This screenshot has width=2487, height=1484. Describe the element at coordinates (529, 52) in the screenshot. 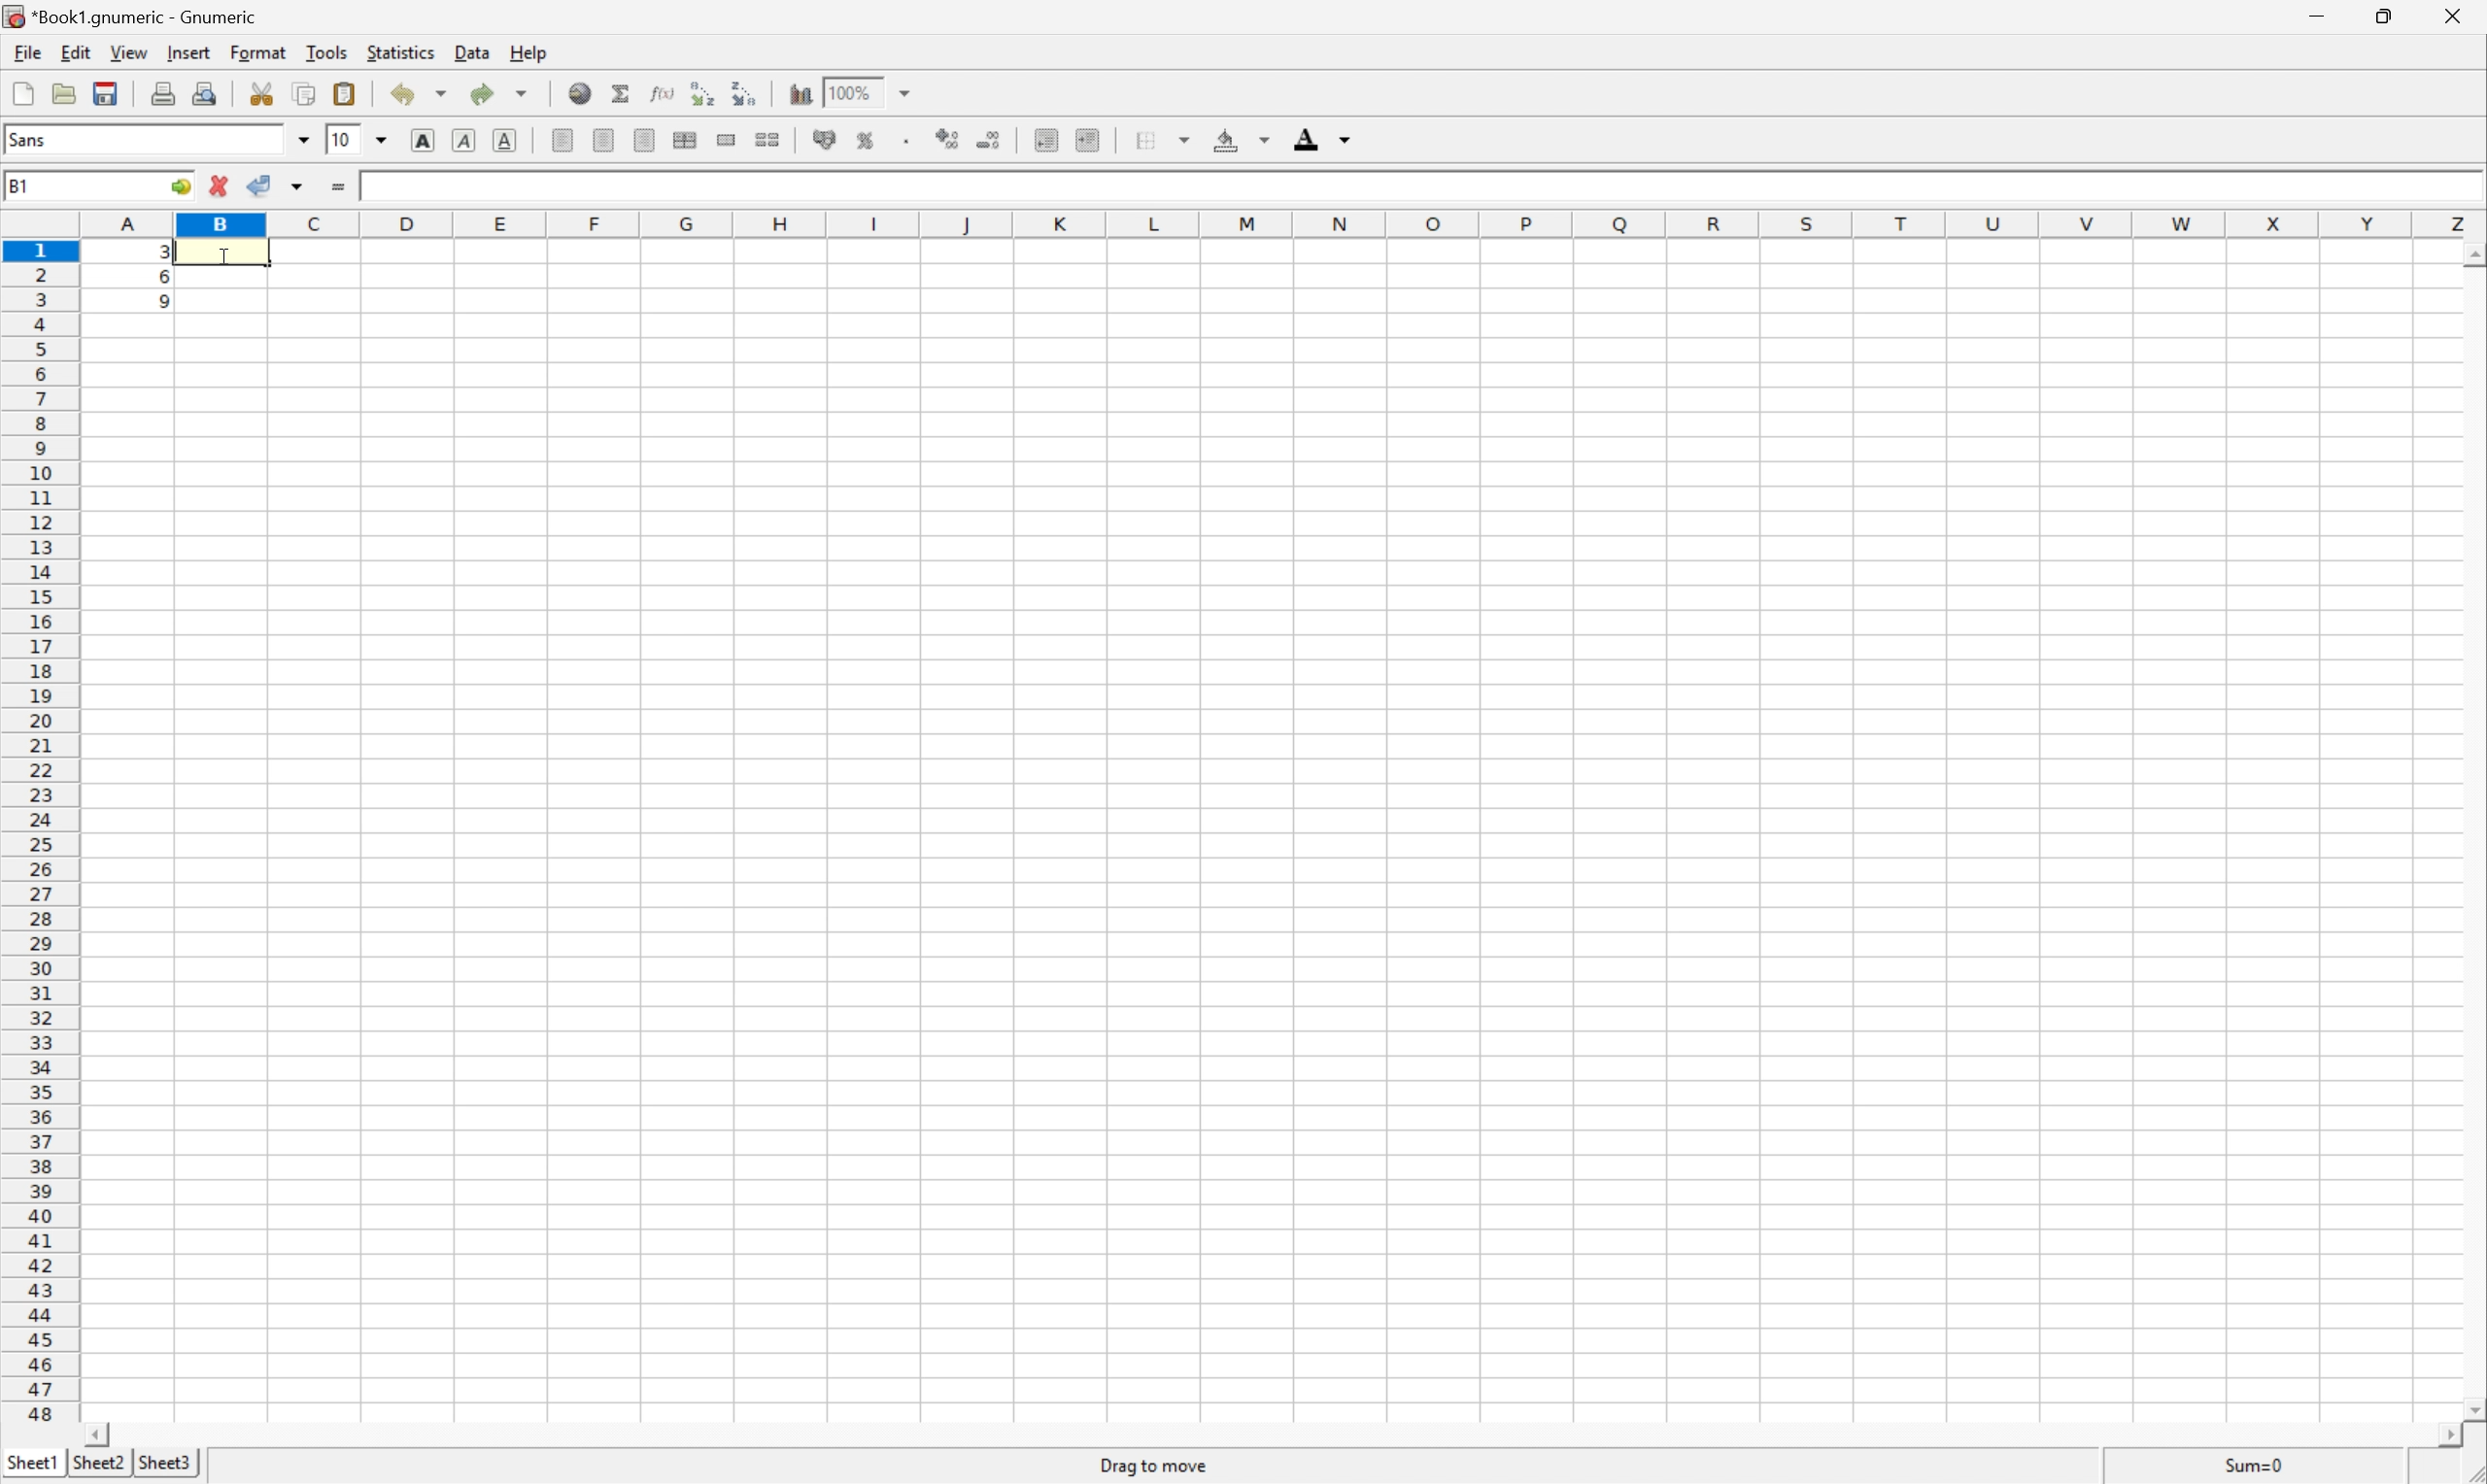

I see `Help` at that location.